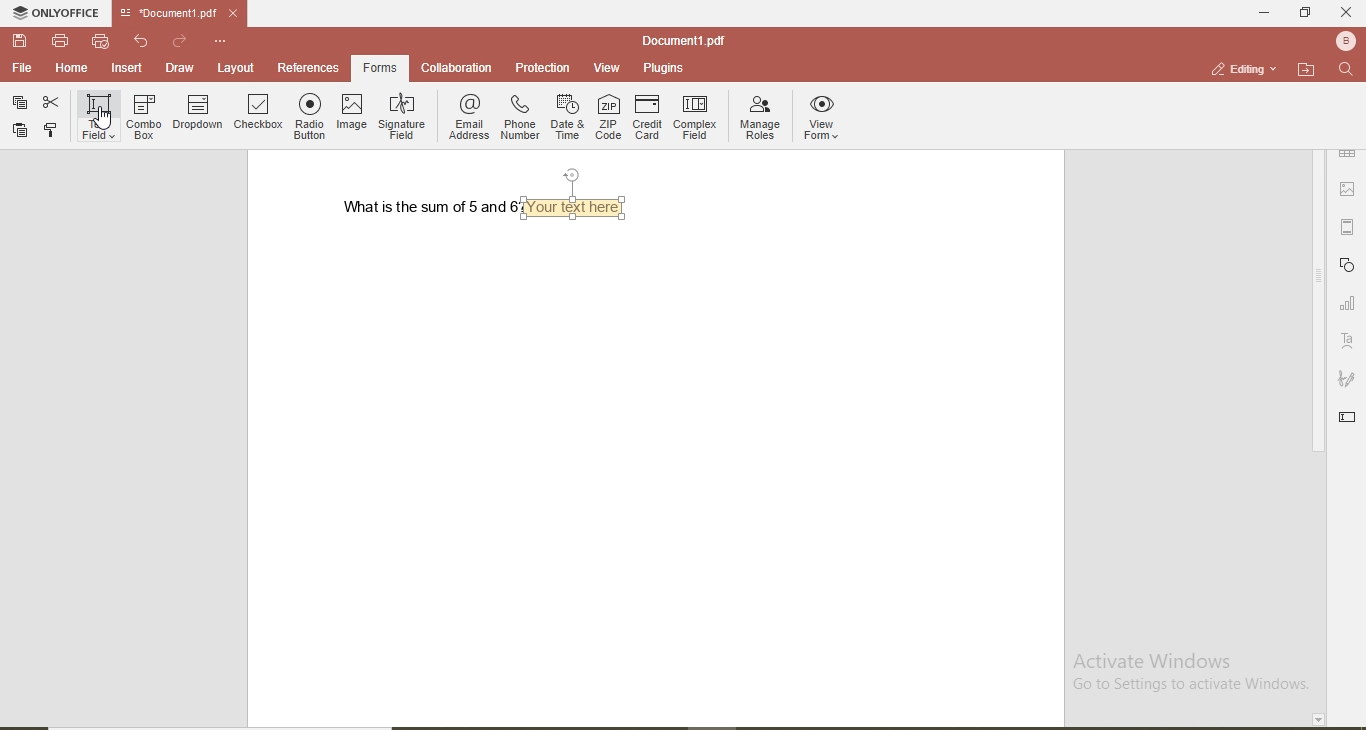 The image size is (1366, 730). I want to click on cut, so click(51, 102).